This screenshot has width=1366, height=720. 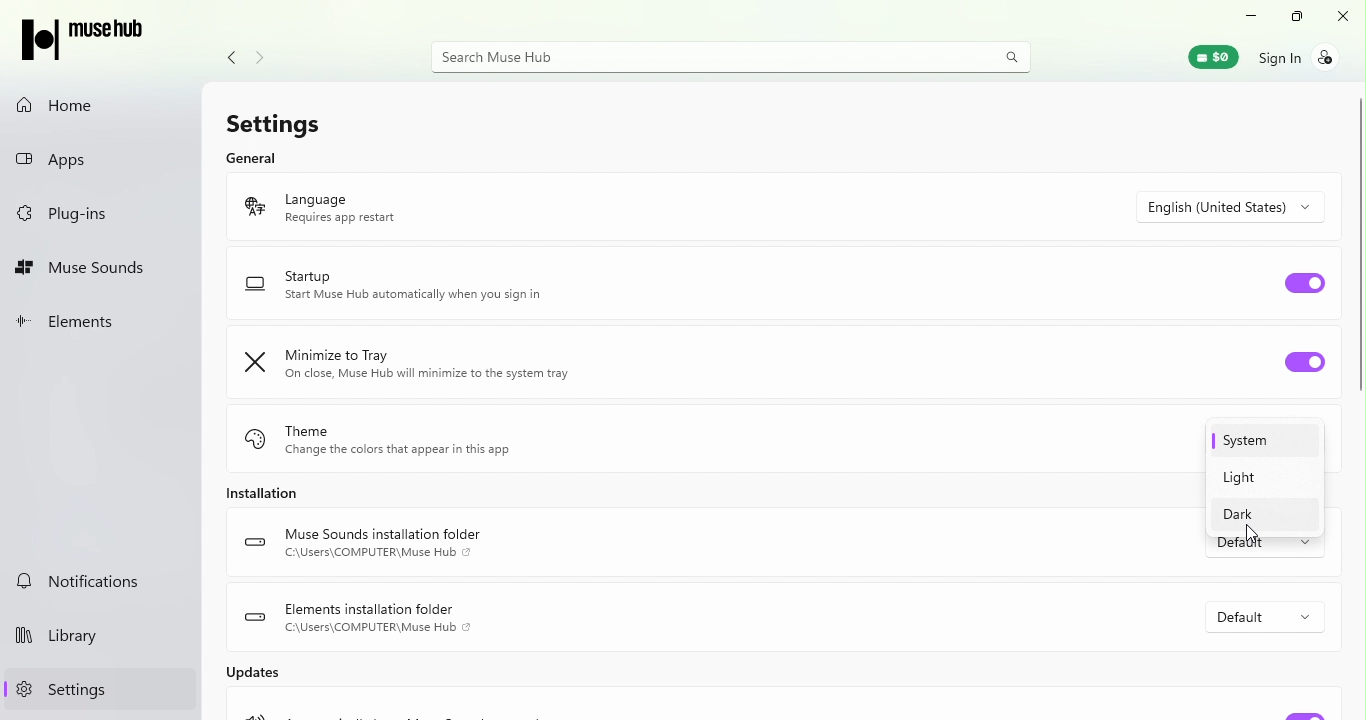 I want to click on Plug-ins, so click(x=67, y=214).